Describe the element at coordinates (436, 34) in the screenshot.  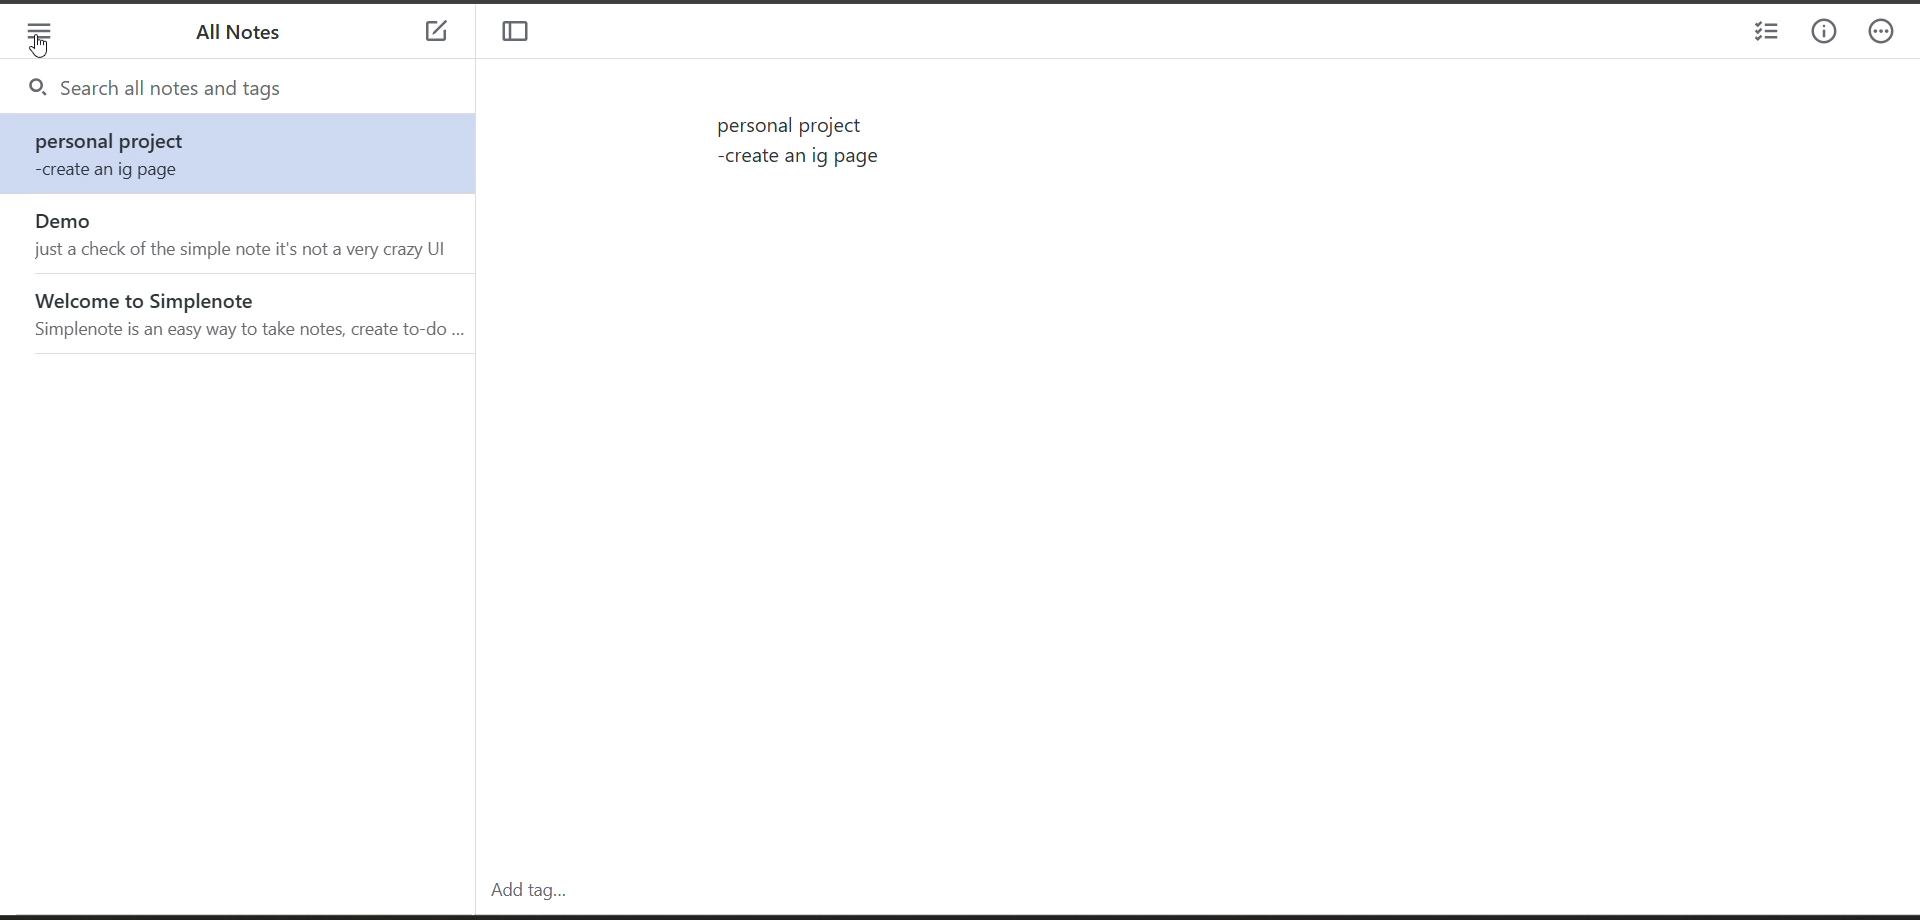
I see `new note` at that location.